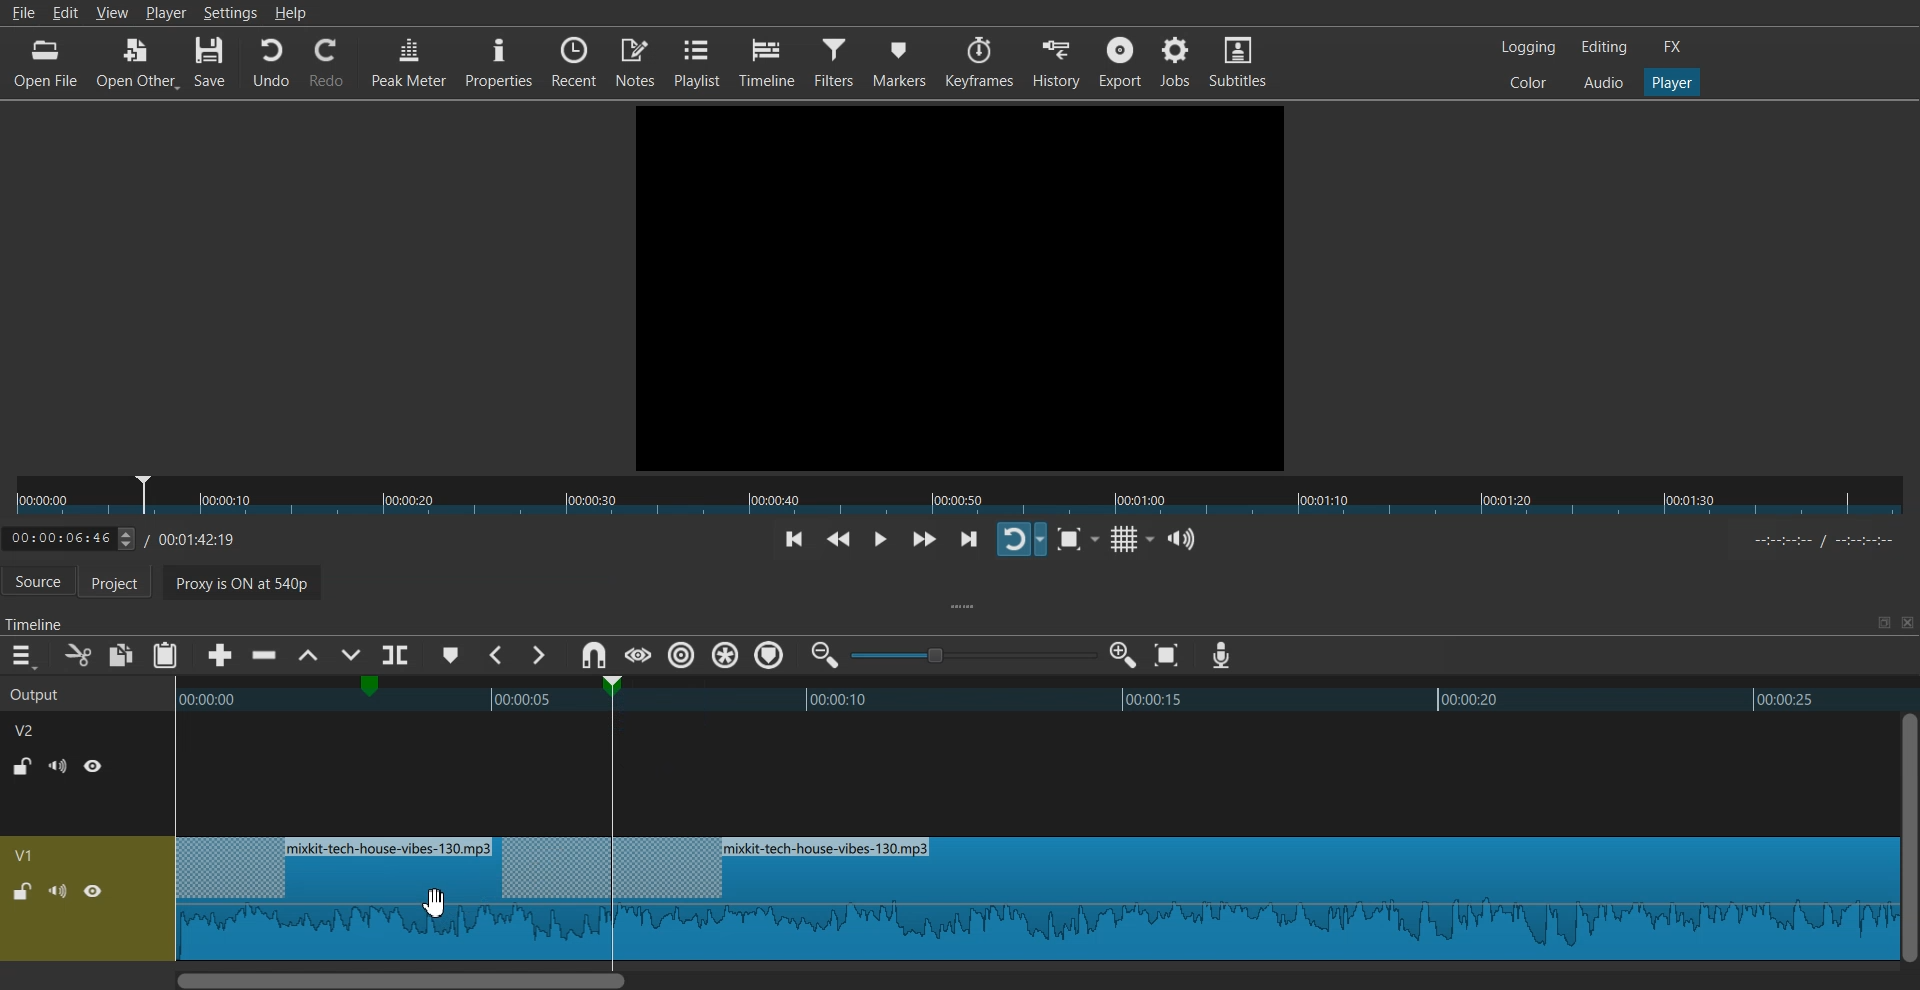  Describe the element at coordinates (24, 766) in the screenshot. I see `Lock / UnLock` at that location.